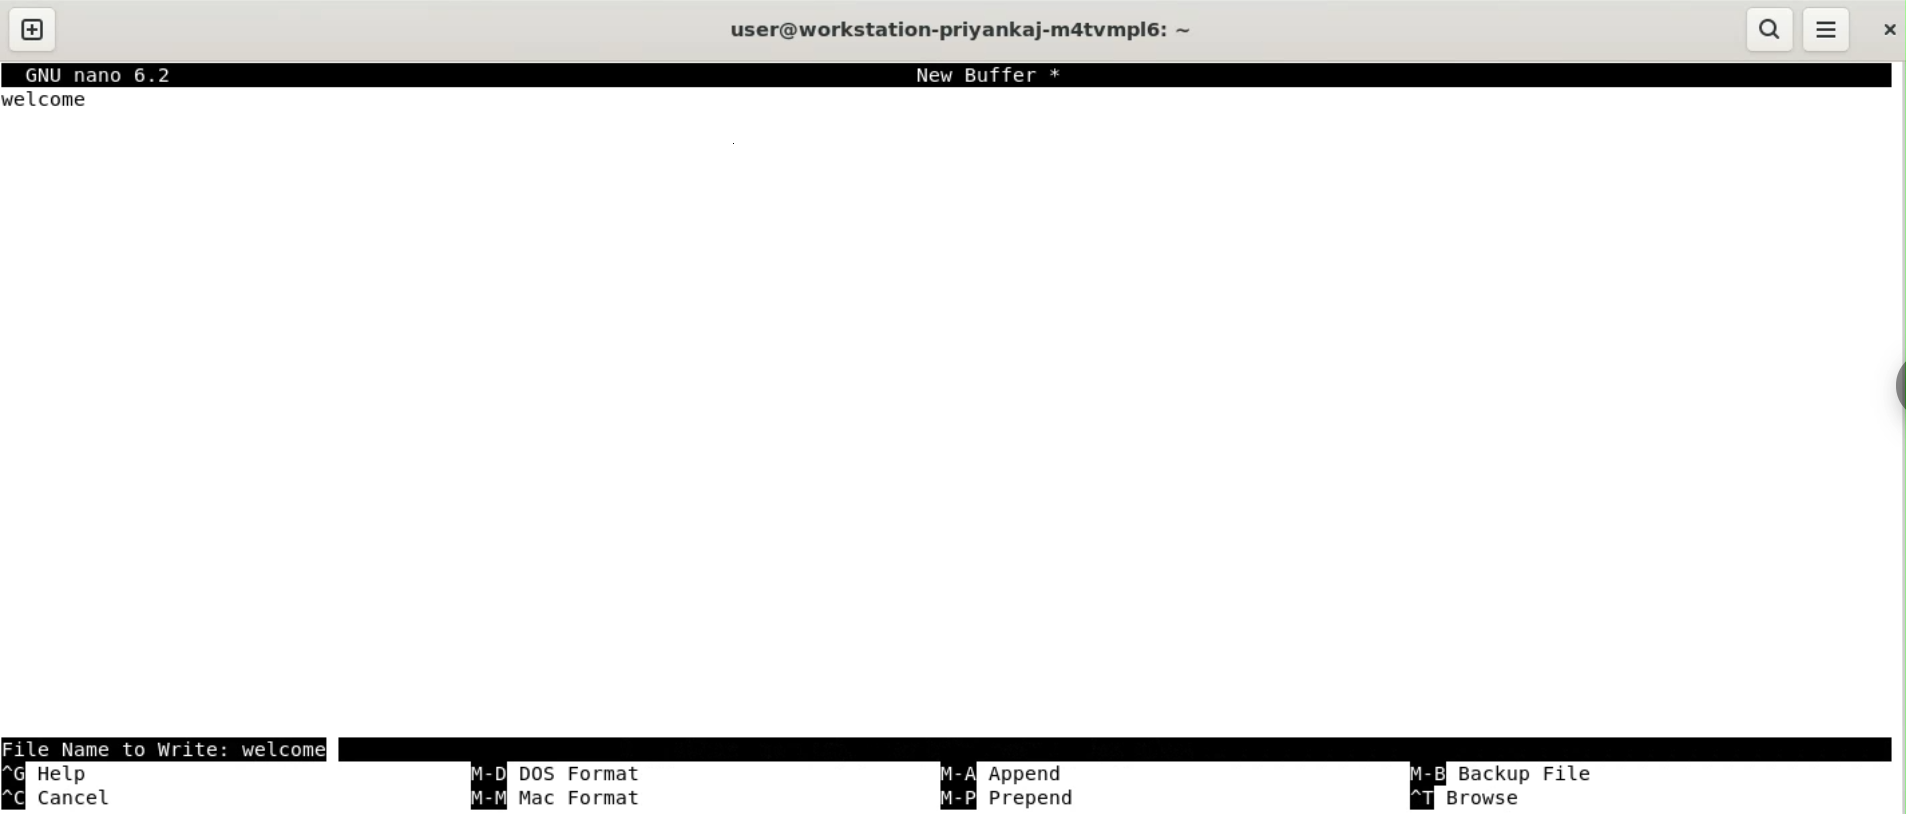  What do you see at coordinates (1883, 30) in the screenshot?
I see `close` at bounding box center [1883, 30].